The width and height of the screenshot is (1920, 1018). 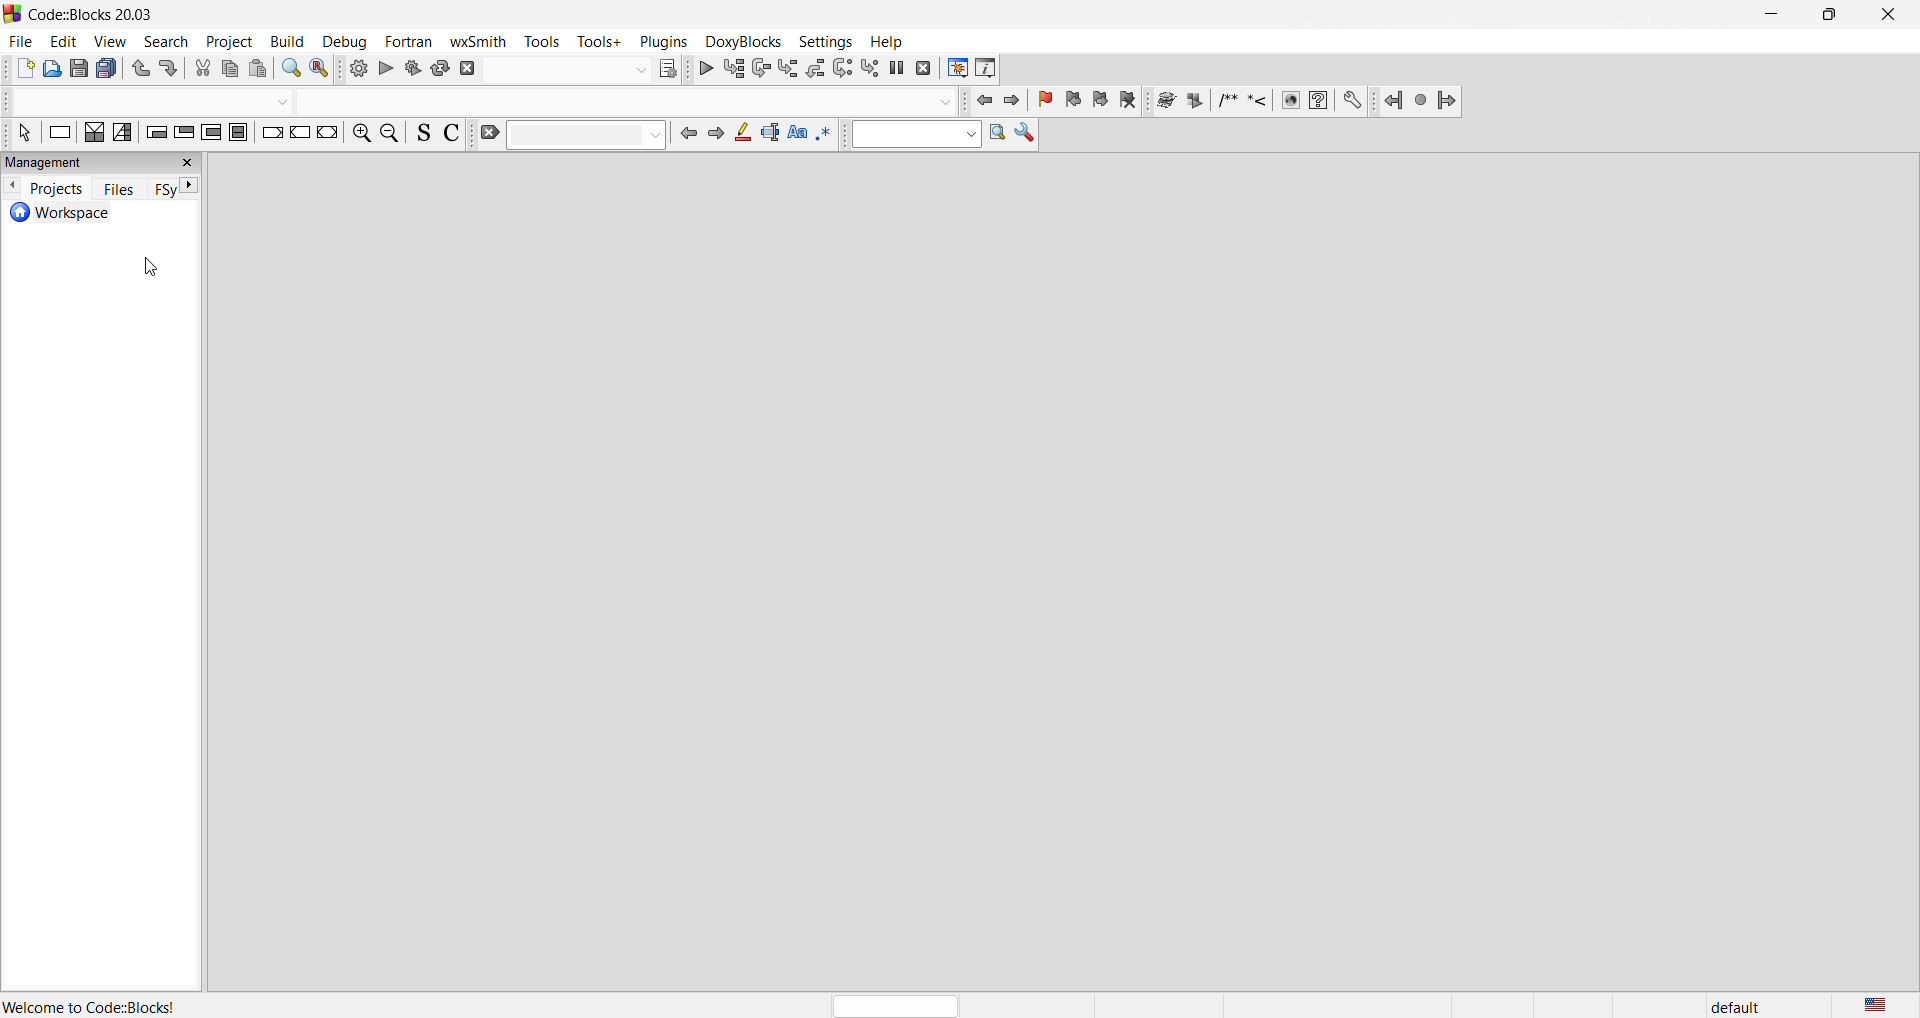 What do you see at coordinates (329, 134) in the screenshot?
I see `return instruction` at bounding box center [329, 134].